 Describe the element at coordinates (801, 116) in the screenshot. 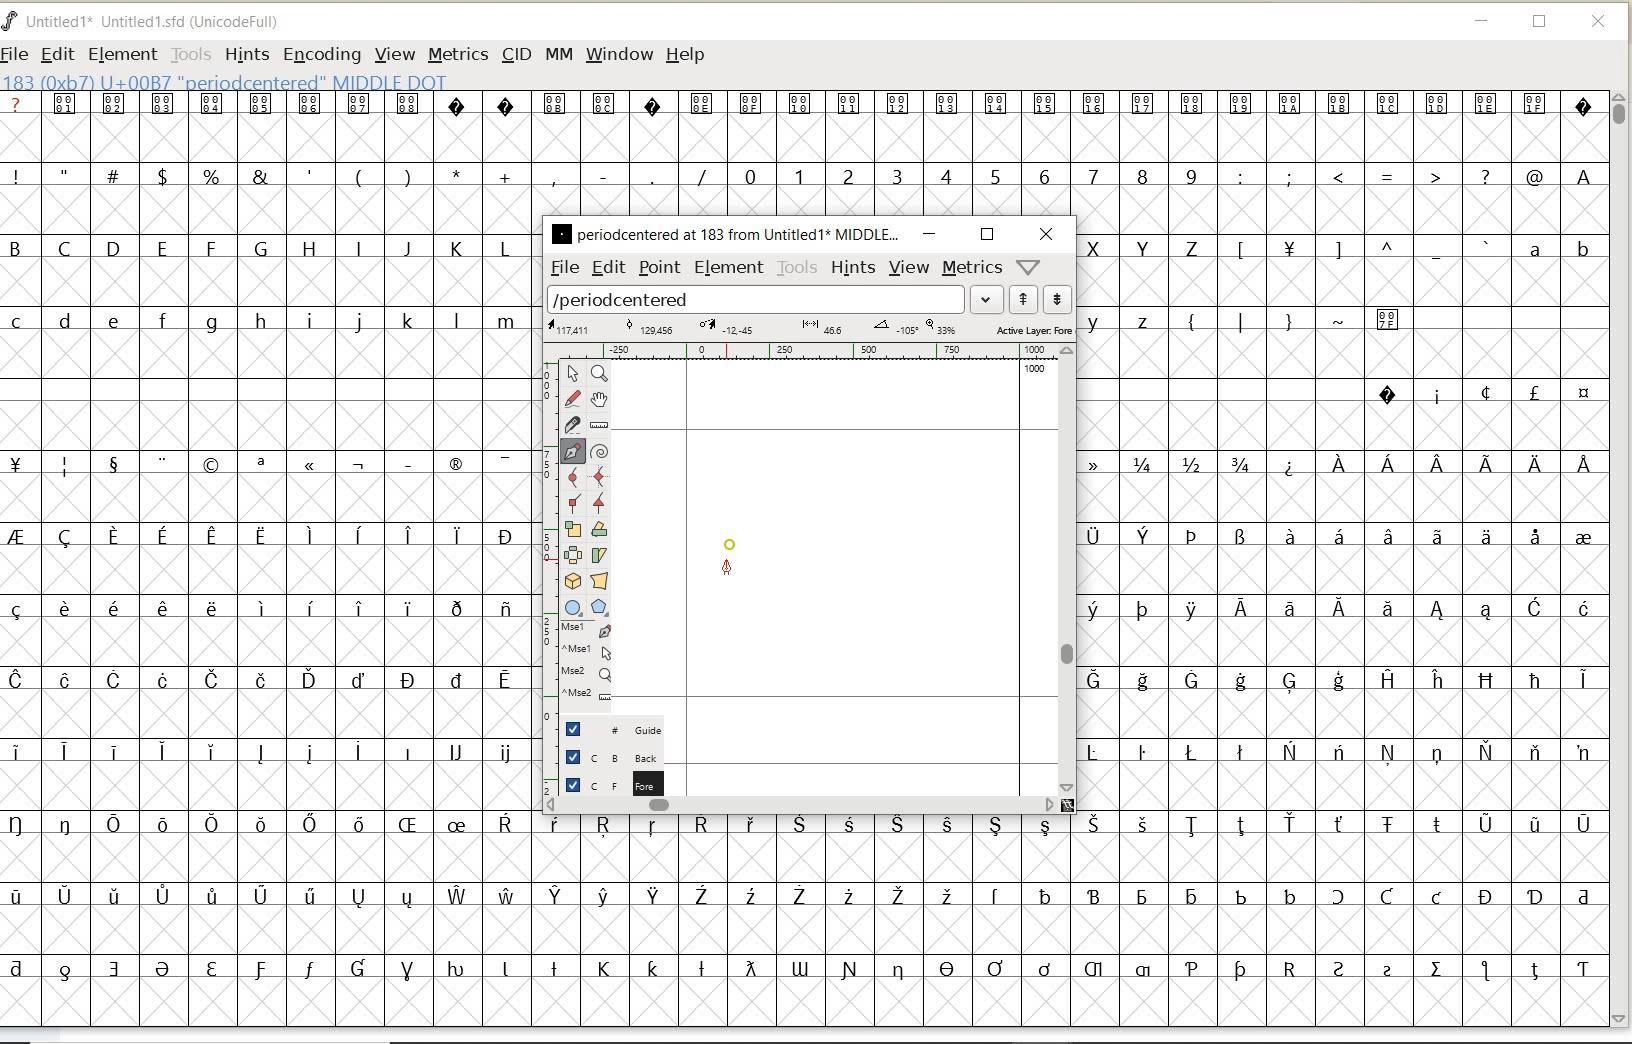

I see `special characters` at that location.